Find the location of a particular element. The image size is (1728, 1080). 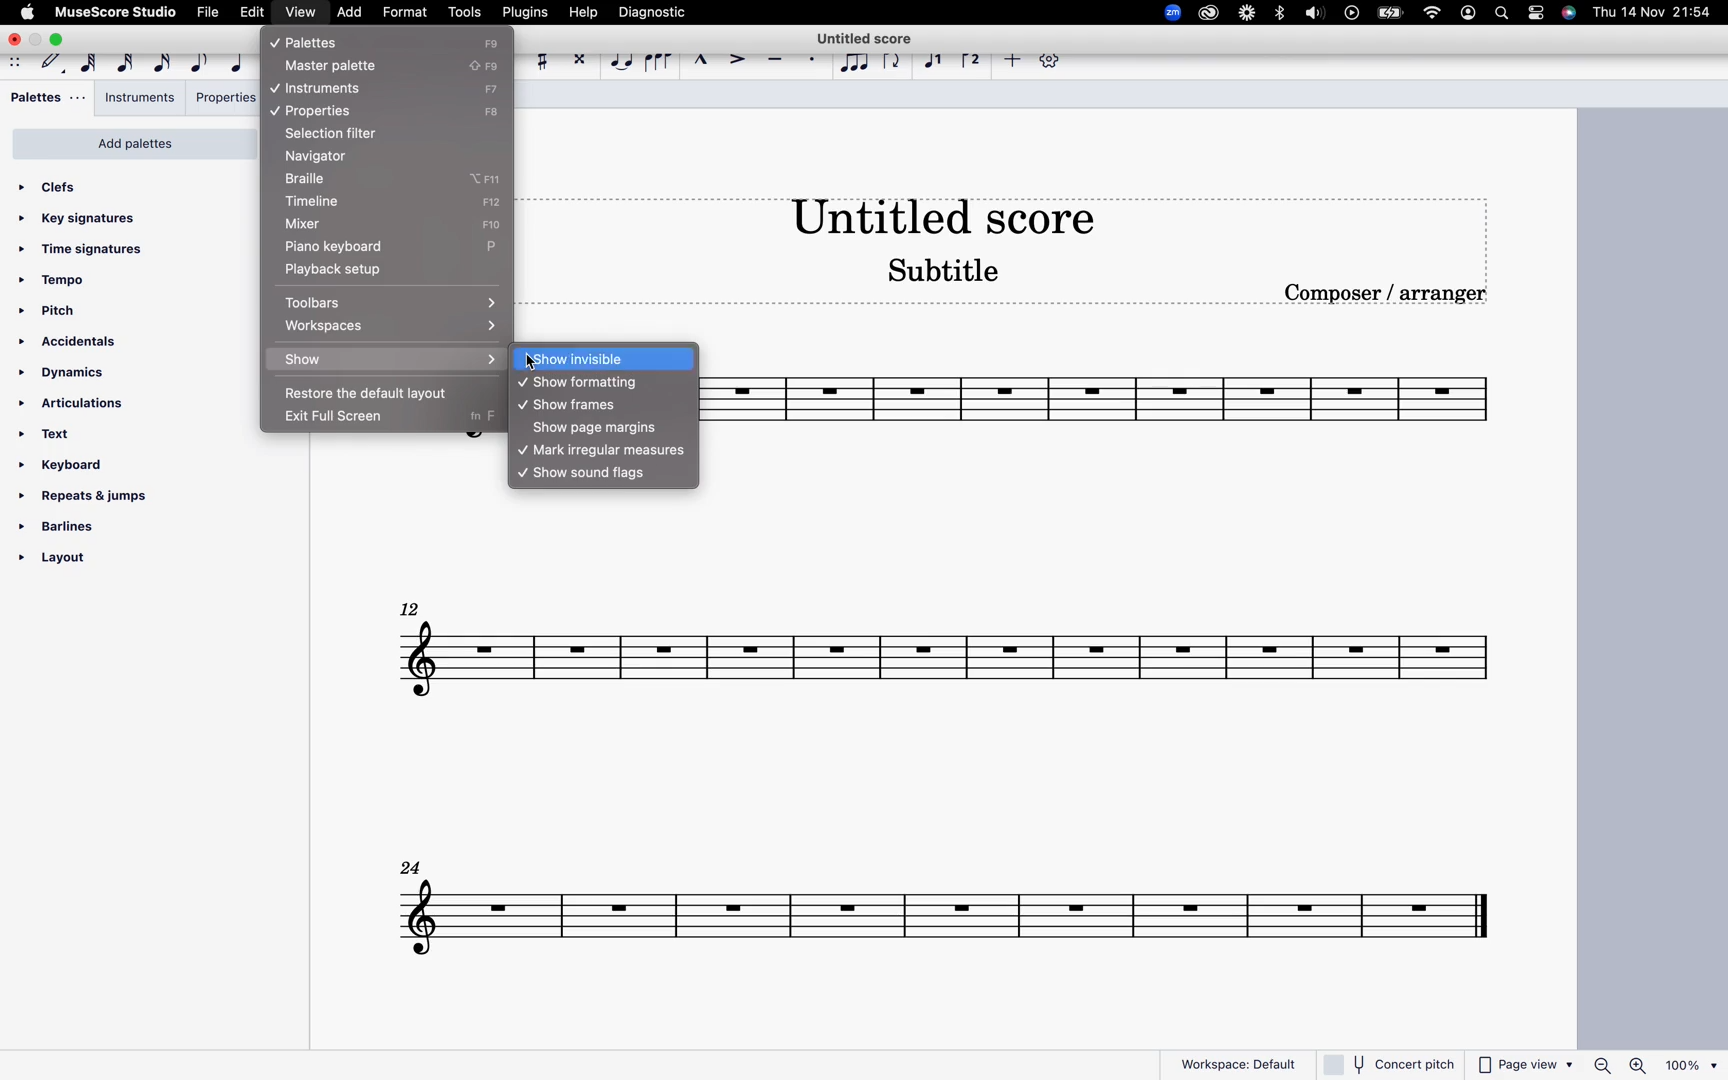

mixer is located at coordinates (374, 225).